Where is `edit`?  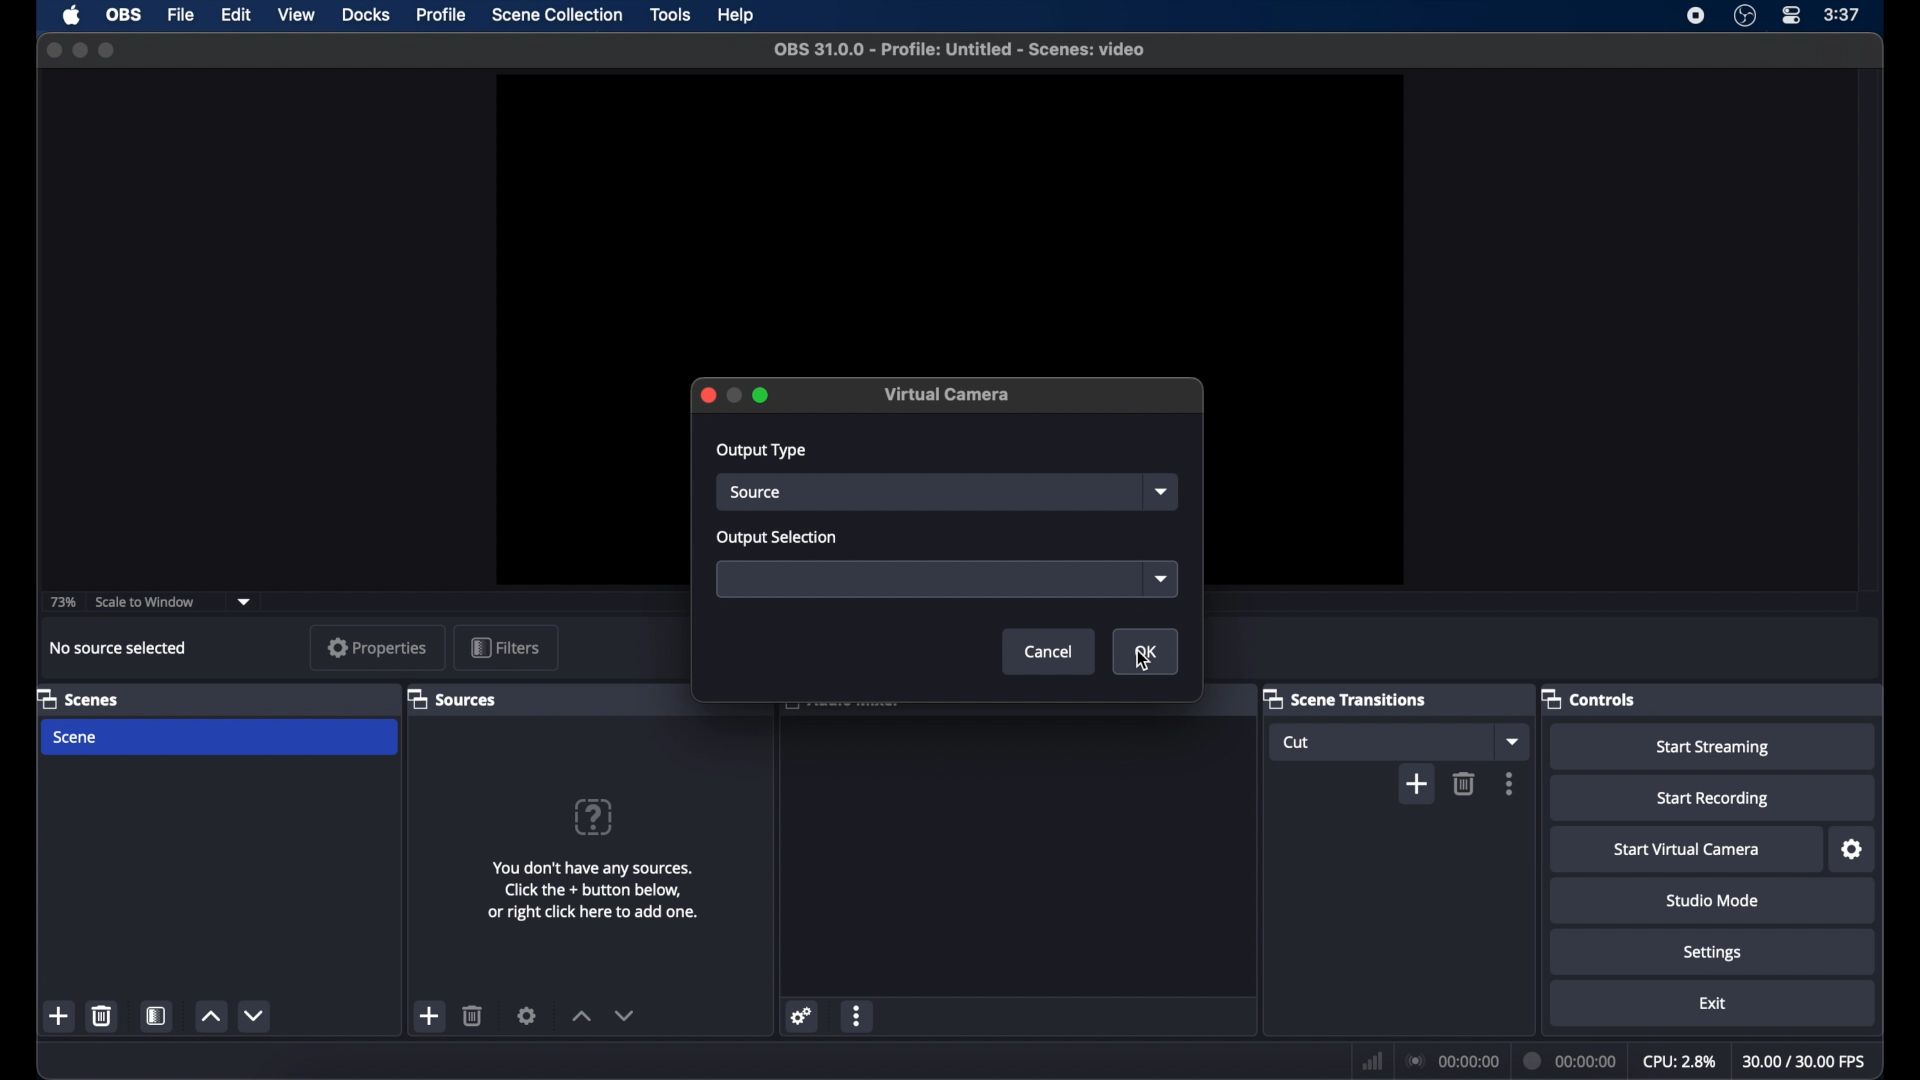 edit is located at coordinates (235, 14).